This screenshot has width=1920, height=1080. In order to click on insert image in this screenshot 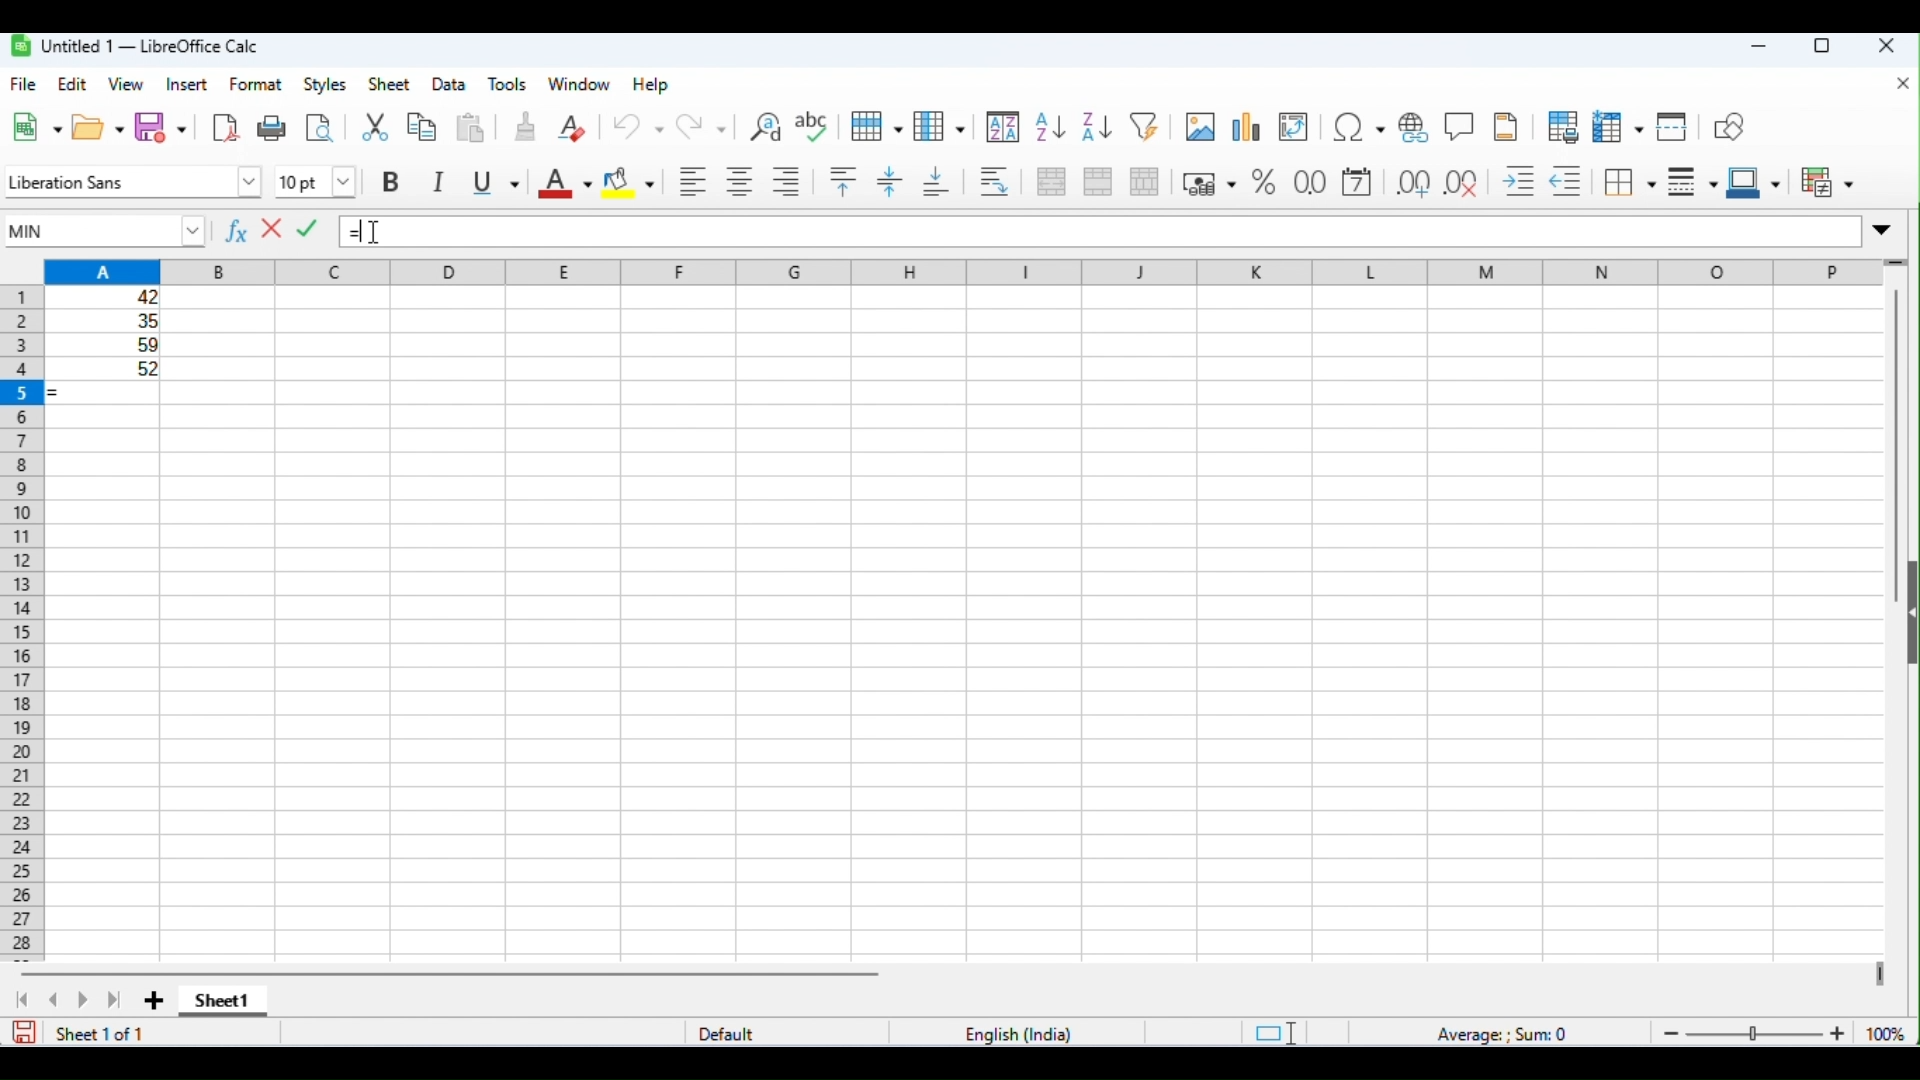, I will do `click(1199, 127)`.